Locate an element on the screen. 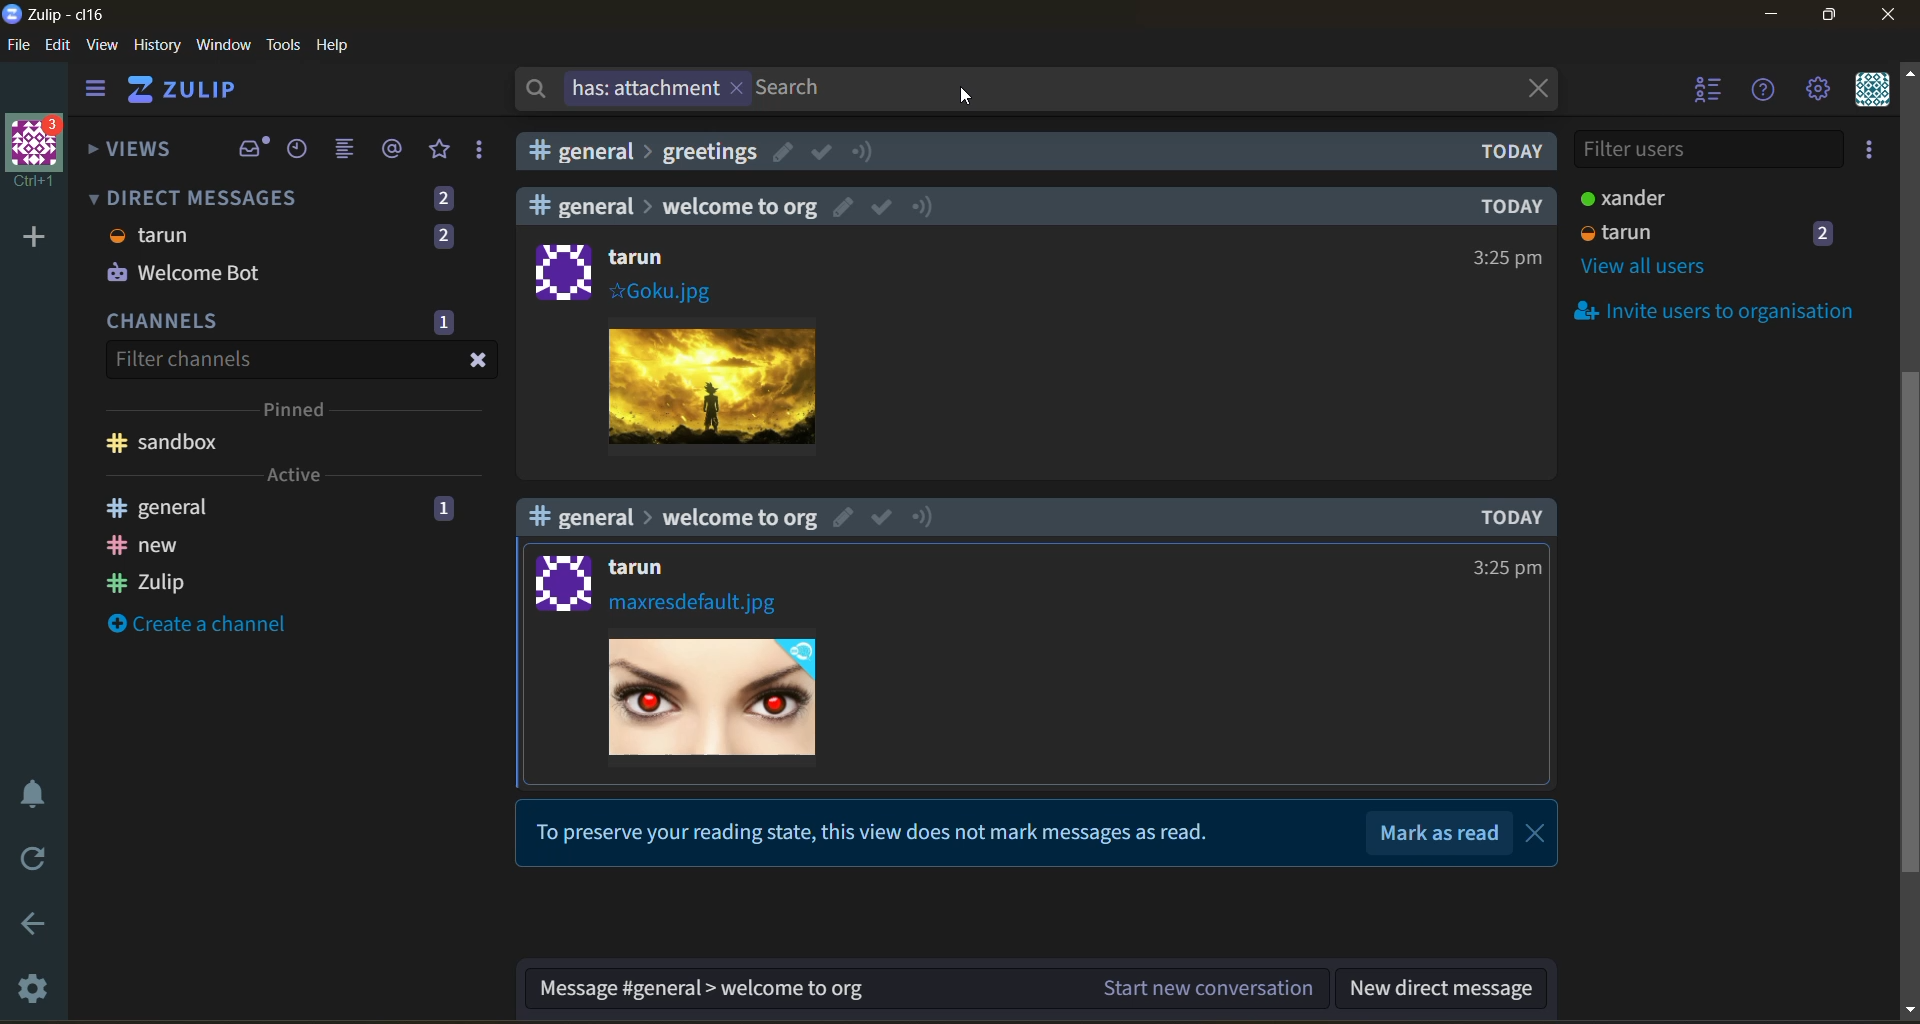  edit is located at coordinates (844, 516).